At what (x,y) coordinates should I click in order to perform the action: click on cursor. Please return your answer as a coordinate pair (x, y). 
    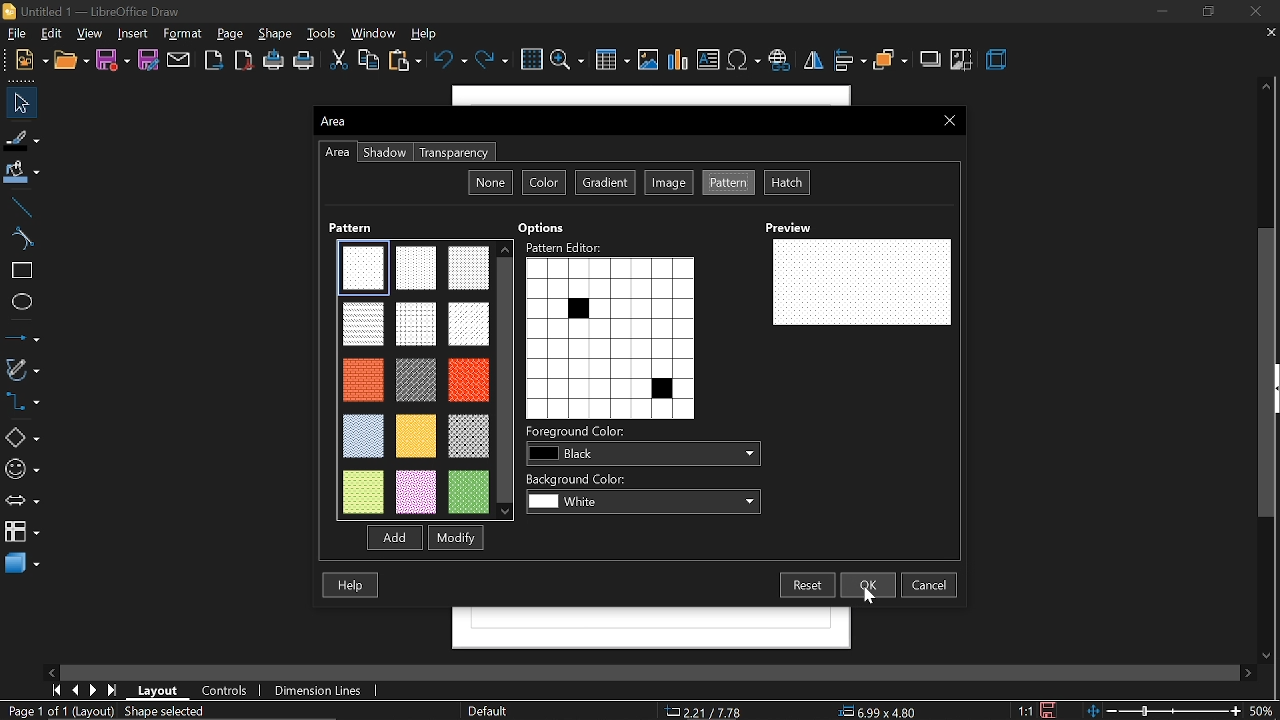
    Looking at the image, I should click on (867, 592).